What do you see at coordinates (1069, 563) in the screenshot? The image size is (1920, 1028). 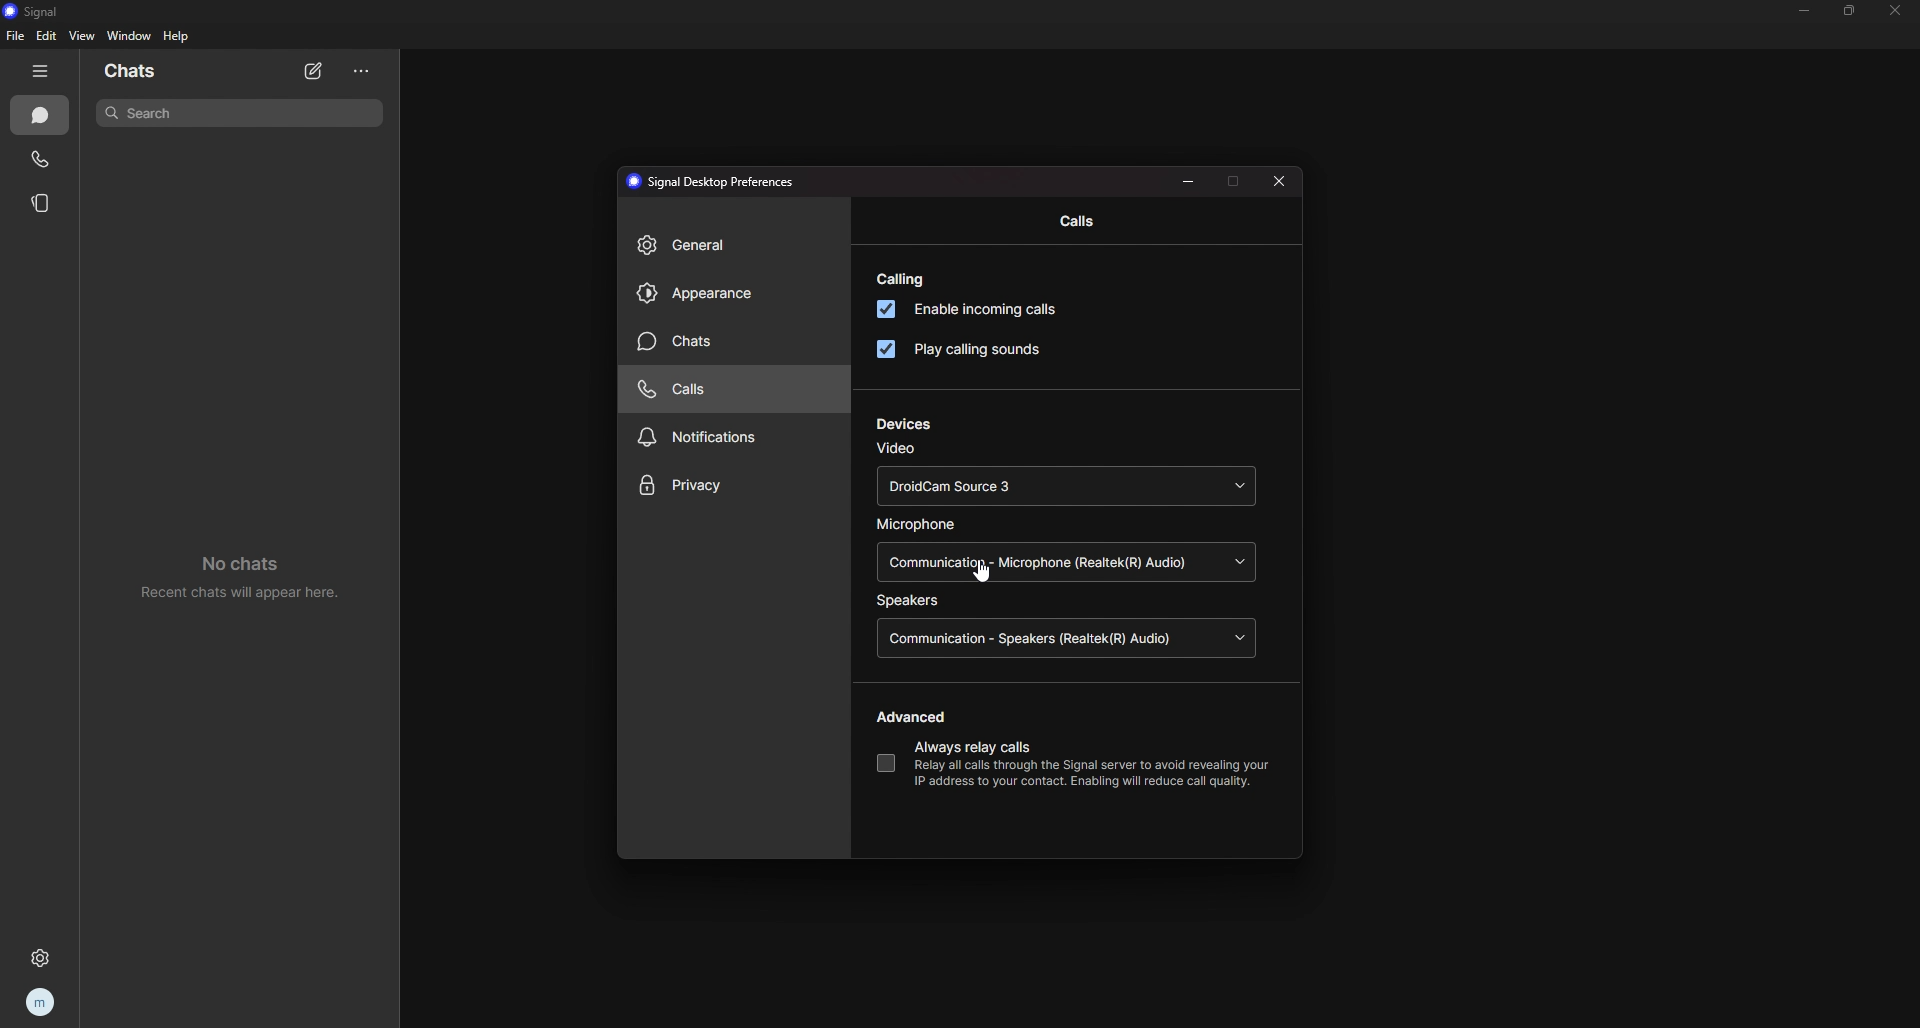 I see `microphone source` at bounding box center [1069, 563].